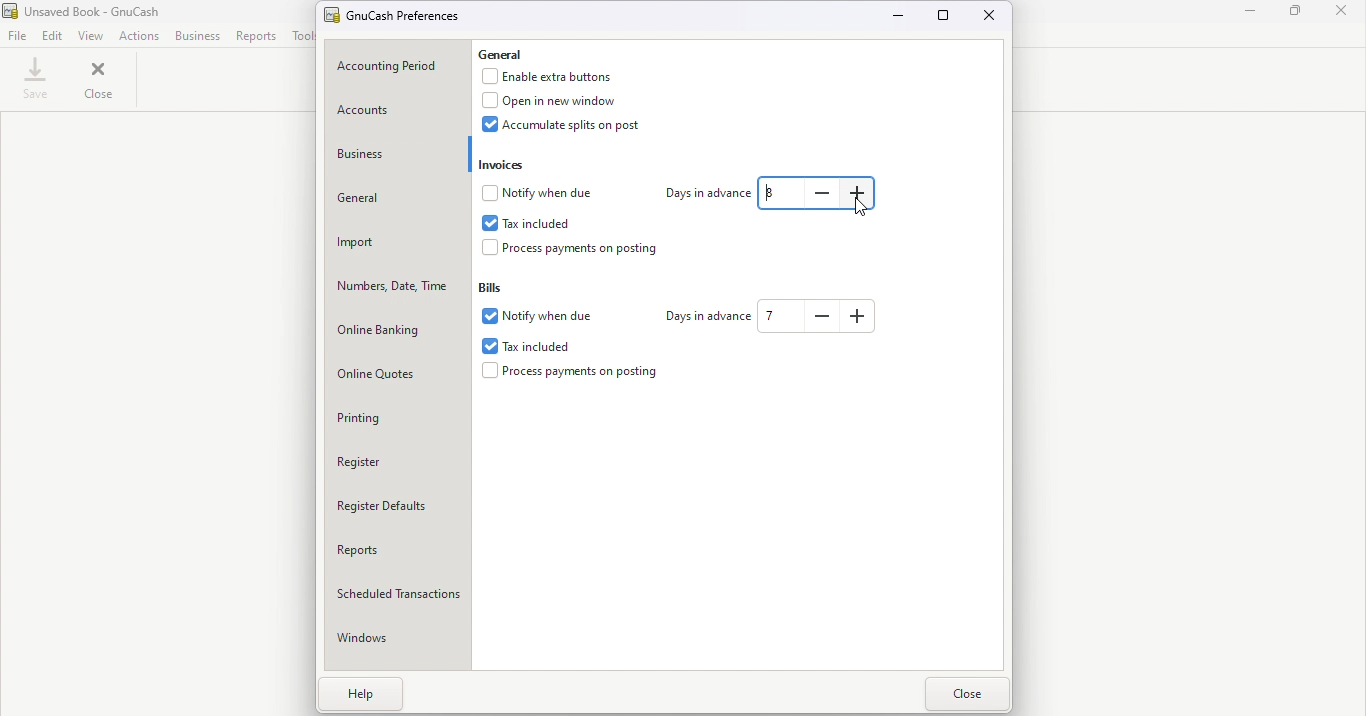  What do you see at coordinates (945, 15) in the screenshot?
I see `Maximize` at bounding box center [945, 15].